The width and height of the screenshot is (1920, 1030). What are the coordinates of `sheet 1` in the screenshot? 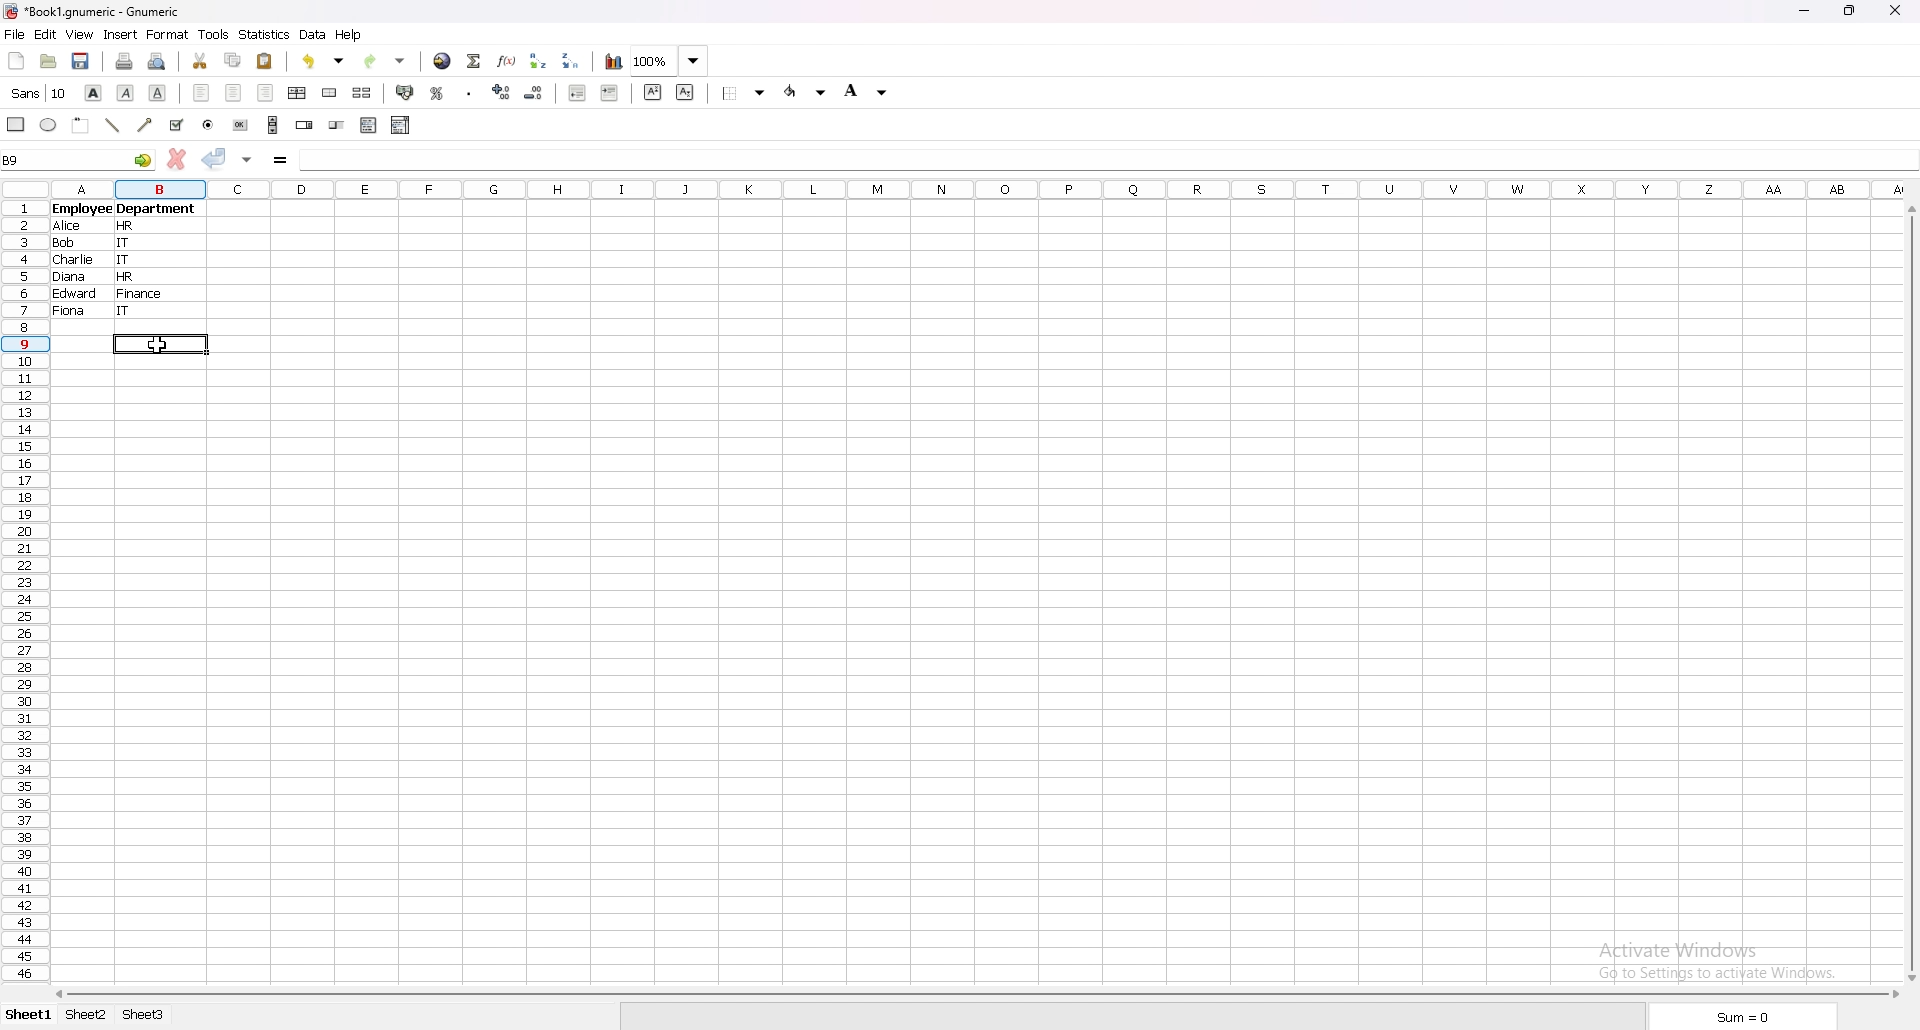 It's located at (29, 1014).